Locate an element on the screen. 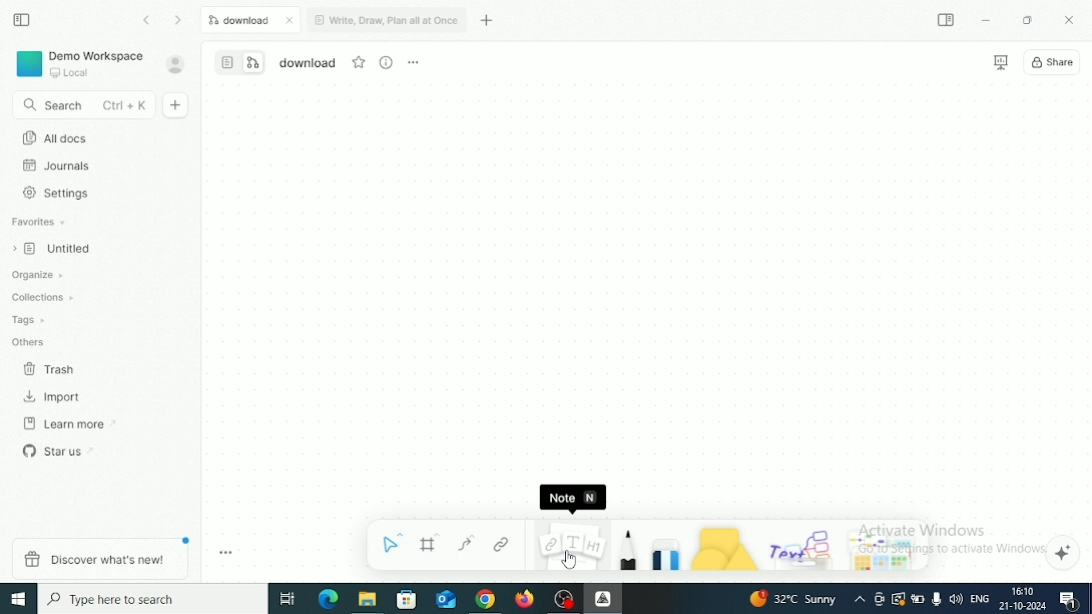  Download is located at coordinates (252, 20).